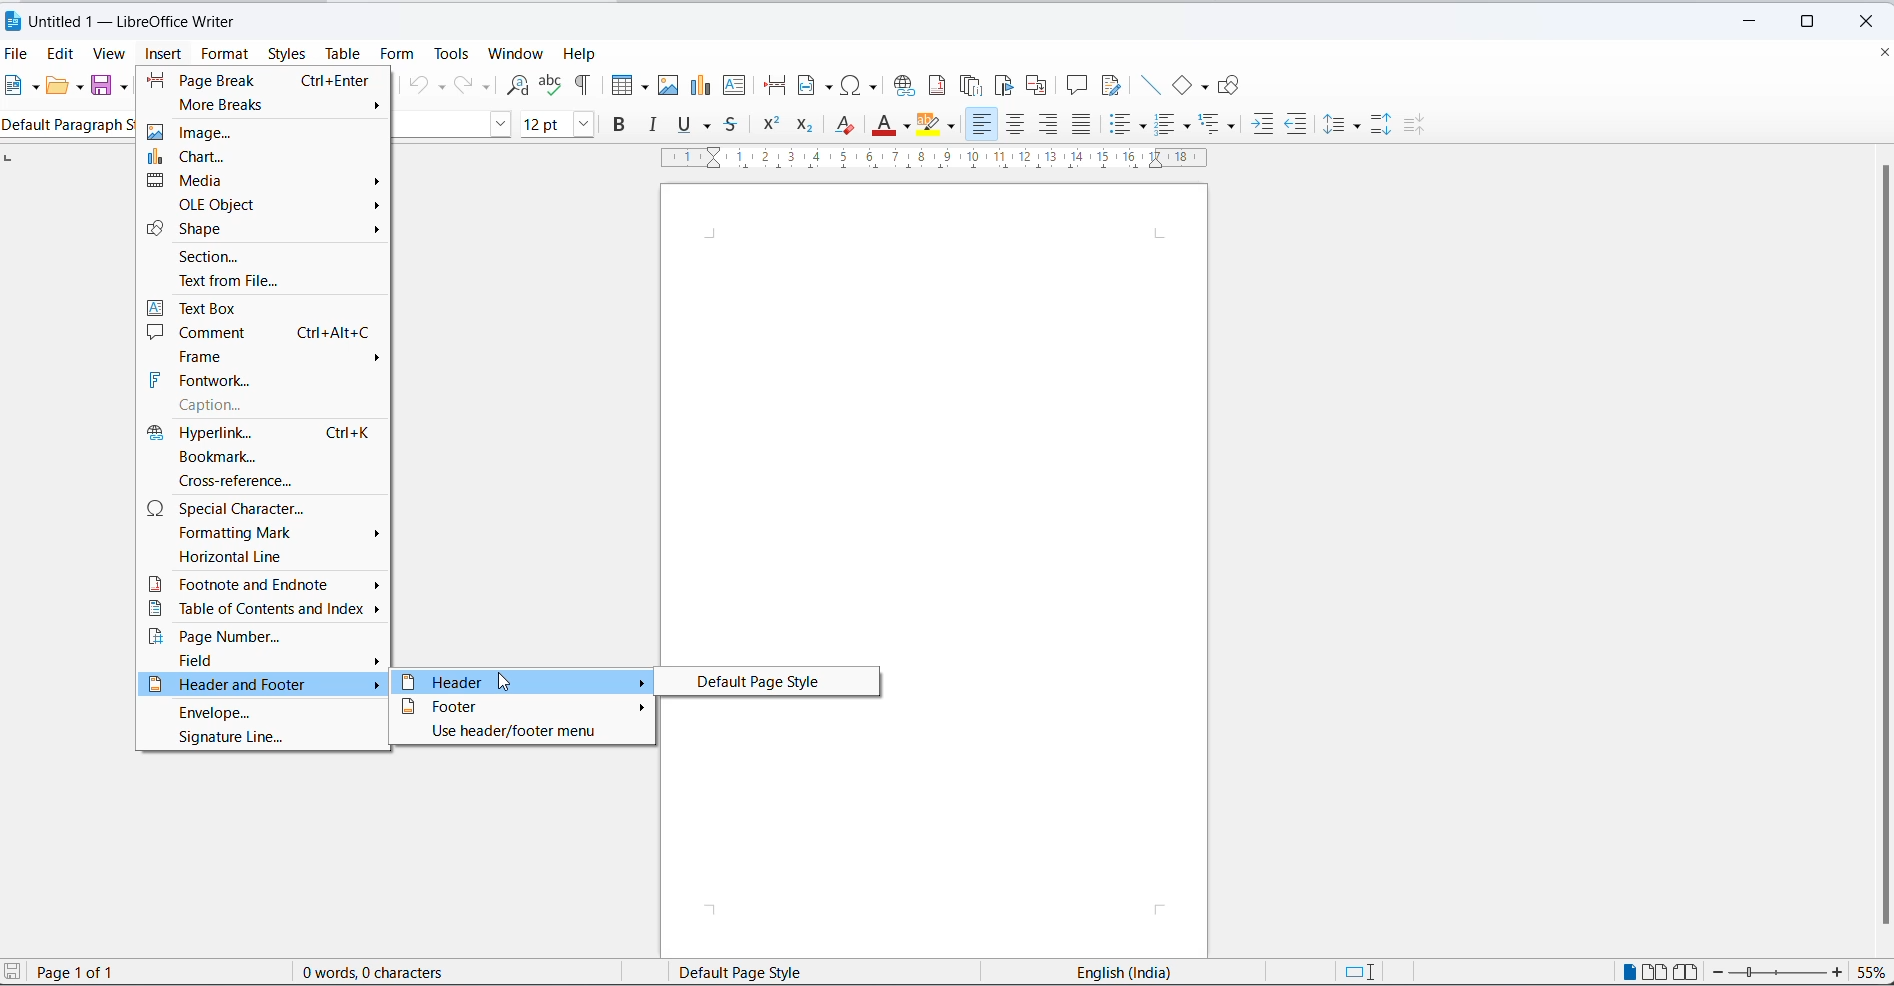  Describe the element at coordinates (262, 742) in the screenshot. I see `signature line` at that location.